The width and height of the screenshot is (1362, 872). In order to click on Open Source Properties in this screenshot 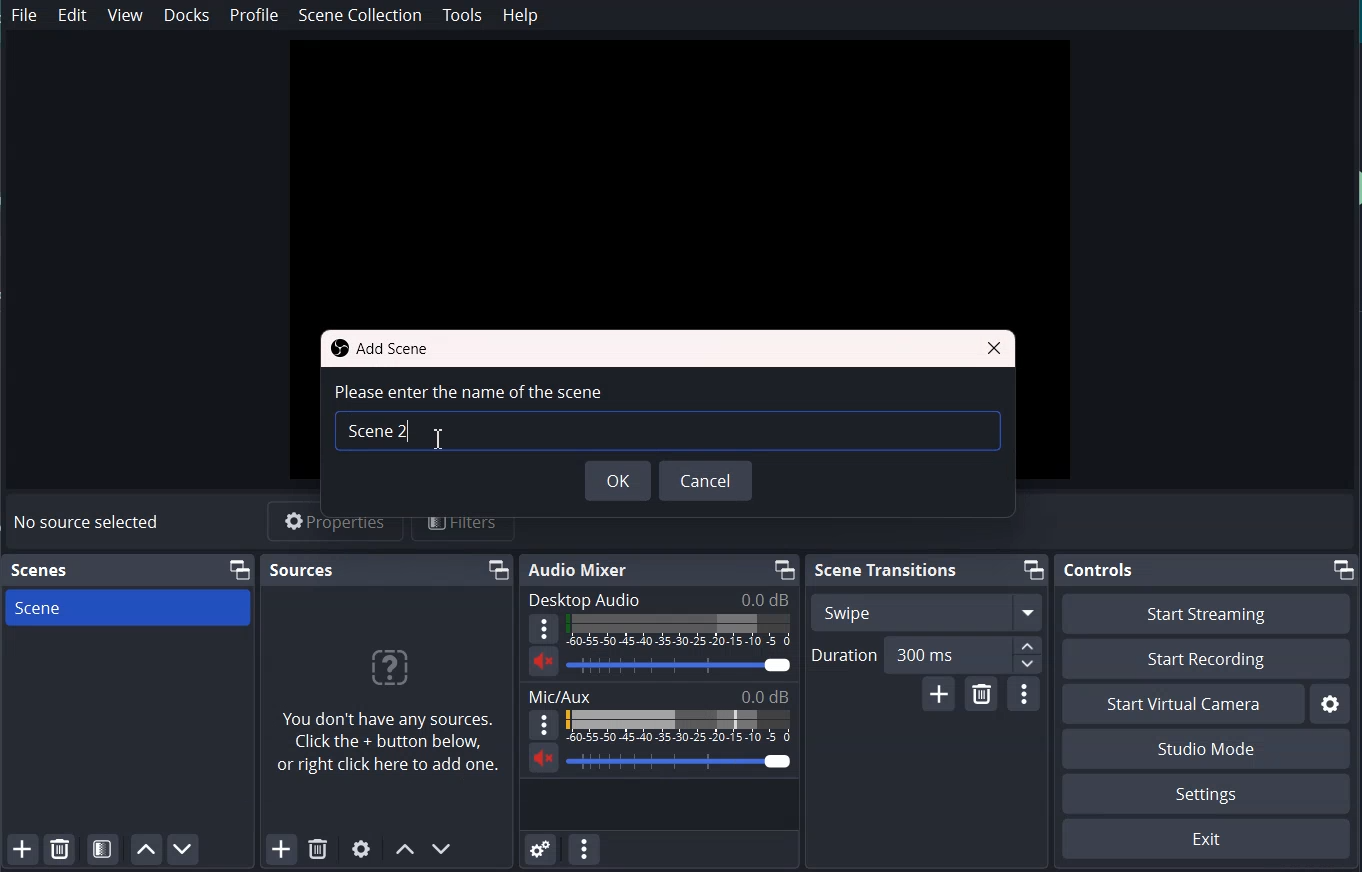, I will do `click(362, 850)`.